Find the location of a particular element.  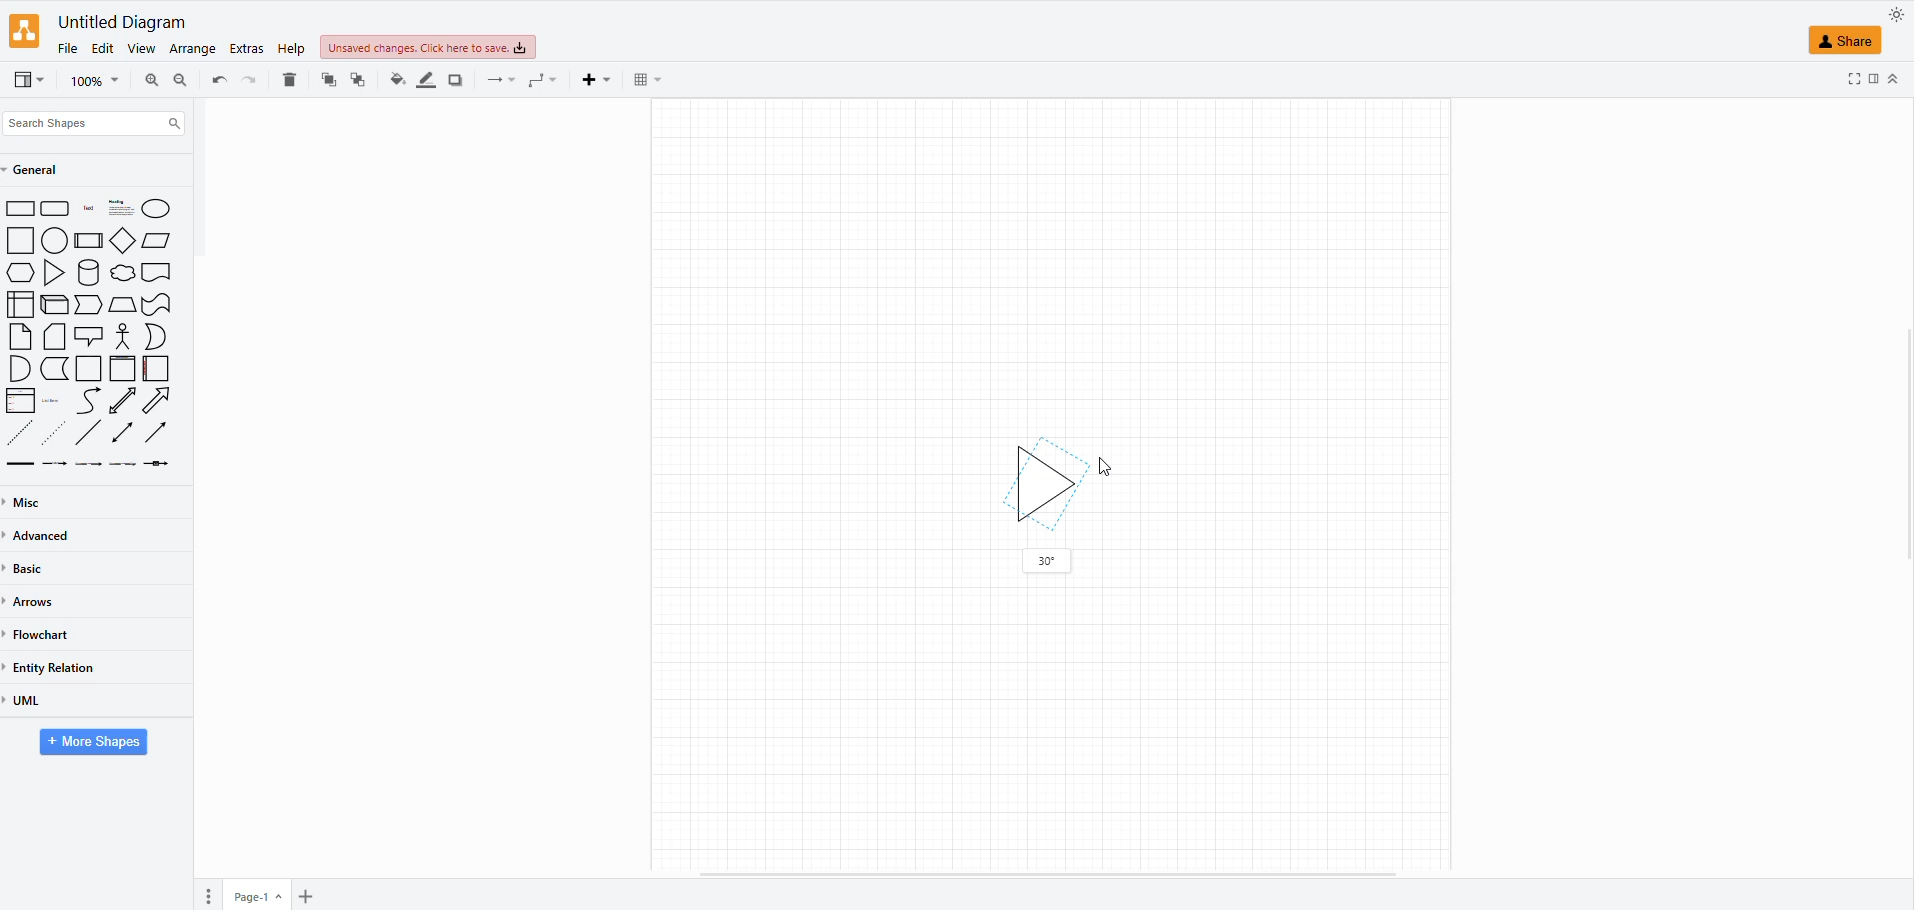

arrows is located at coordinates (39, 601).